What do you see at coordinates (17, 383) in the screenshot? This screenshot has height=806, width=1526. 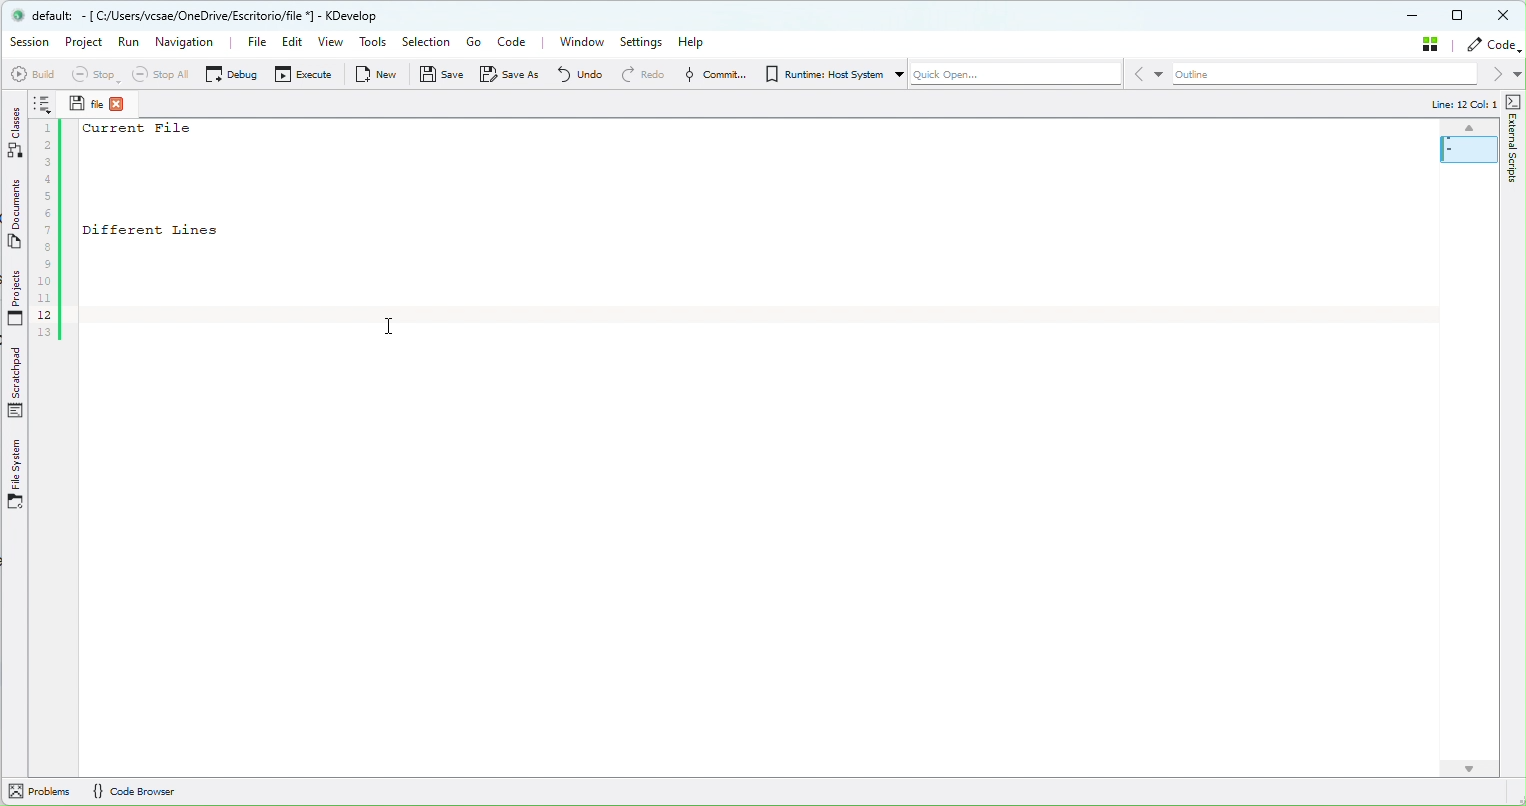 I see `Scratchpad` at bounding box center [17, 383].